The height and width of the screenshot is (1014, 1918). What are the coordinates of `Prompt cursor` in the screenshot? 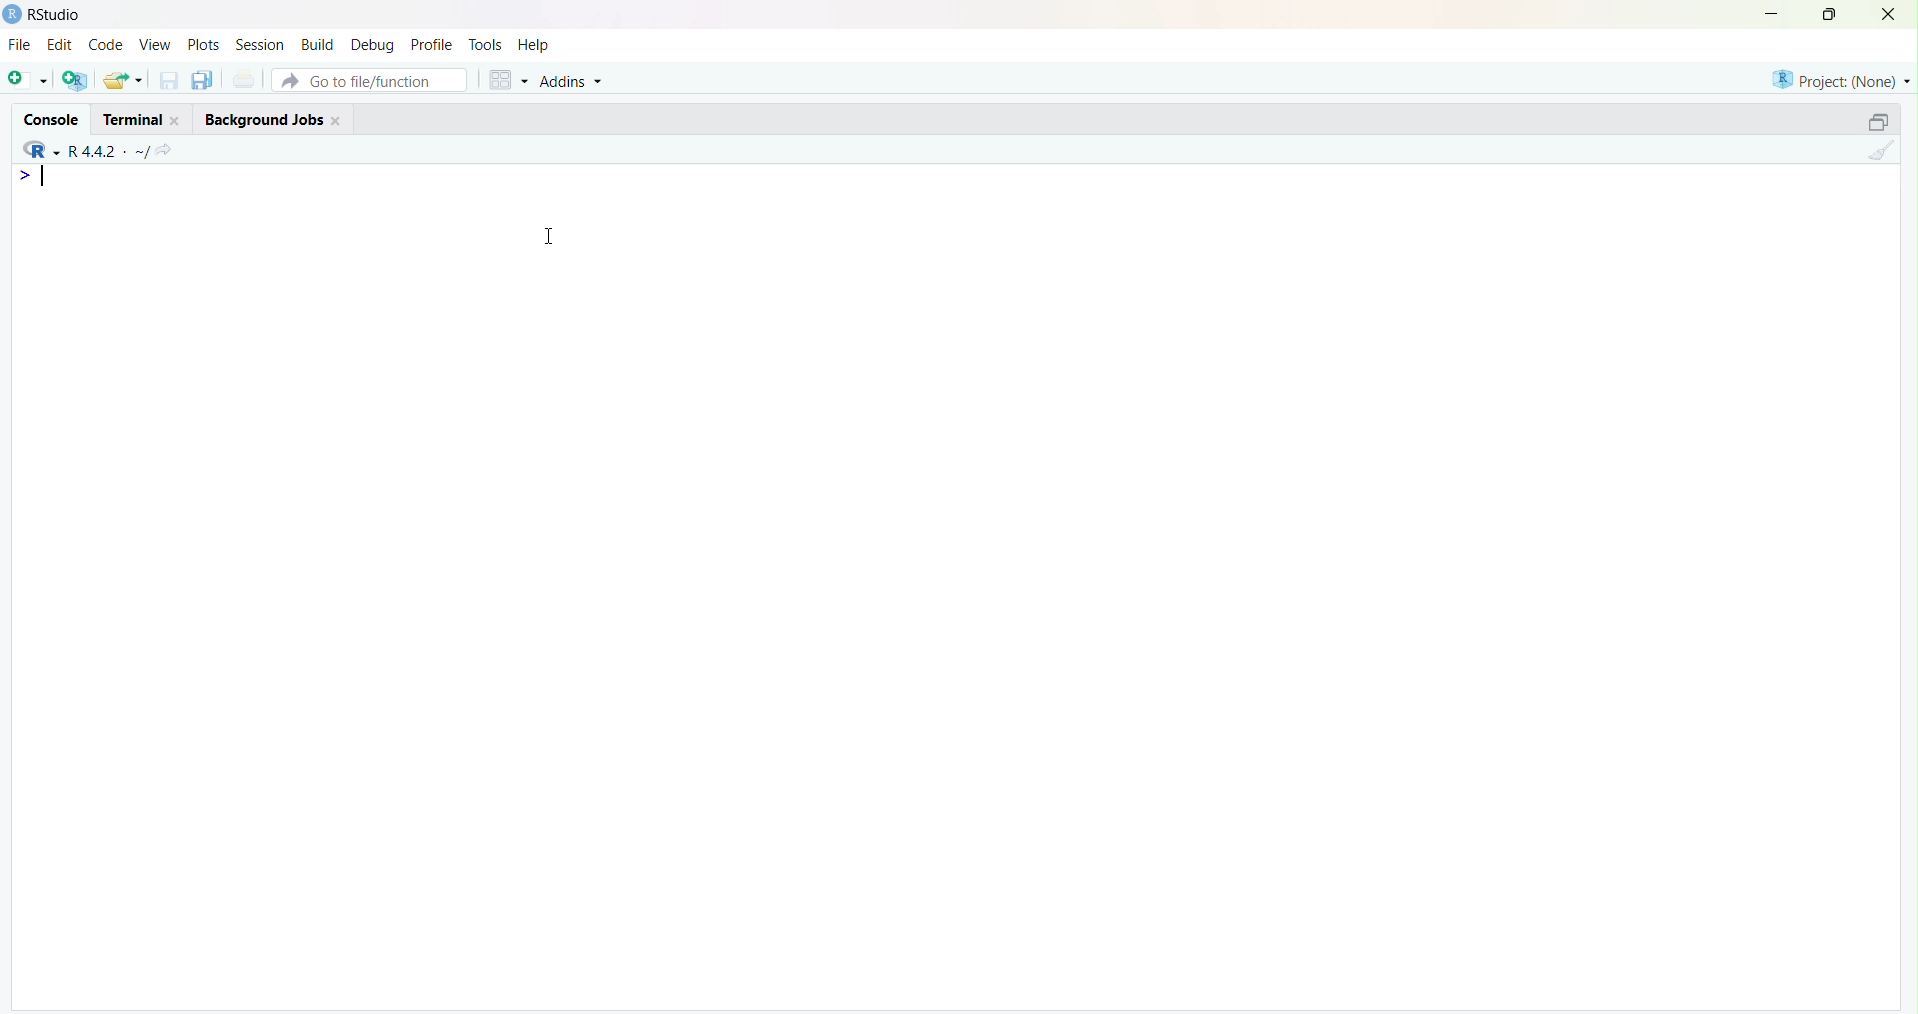 It's located at (23, 177).